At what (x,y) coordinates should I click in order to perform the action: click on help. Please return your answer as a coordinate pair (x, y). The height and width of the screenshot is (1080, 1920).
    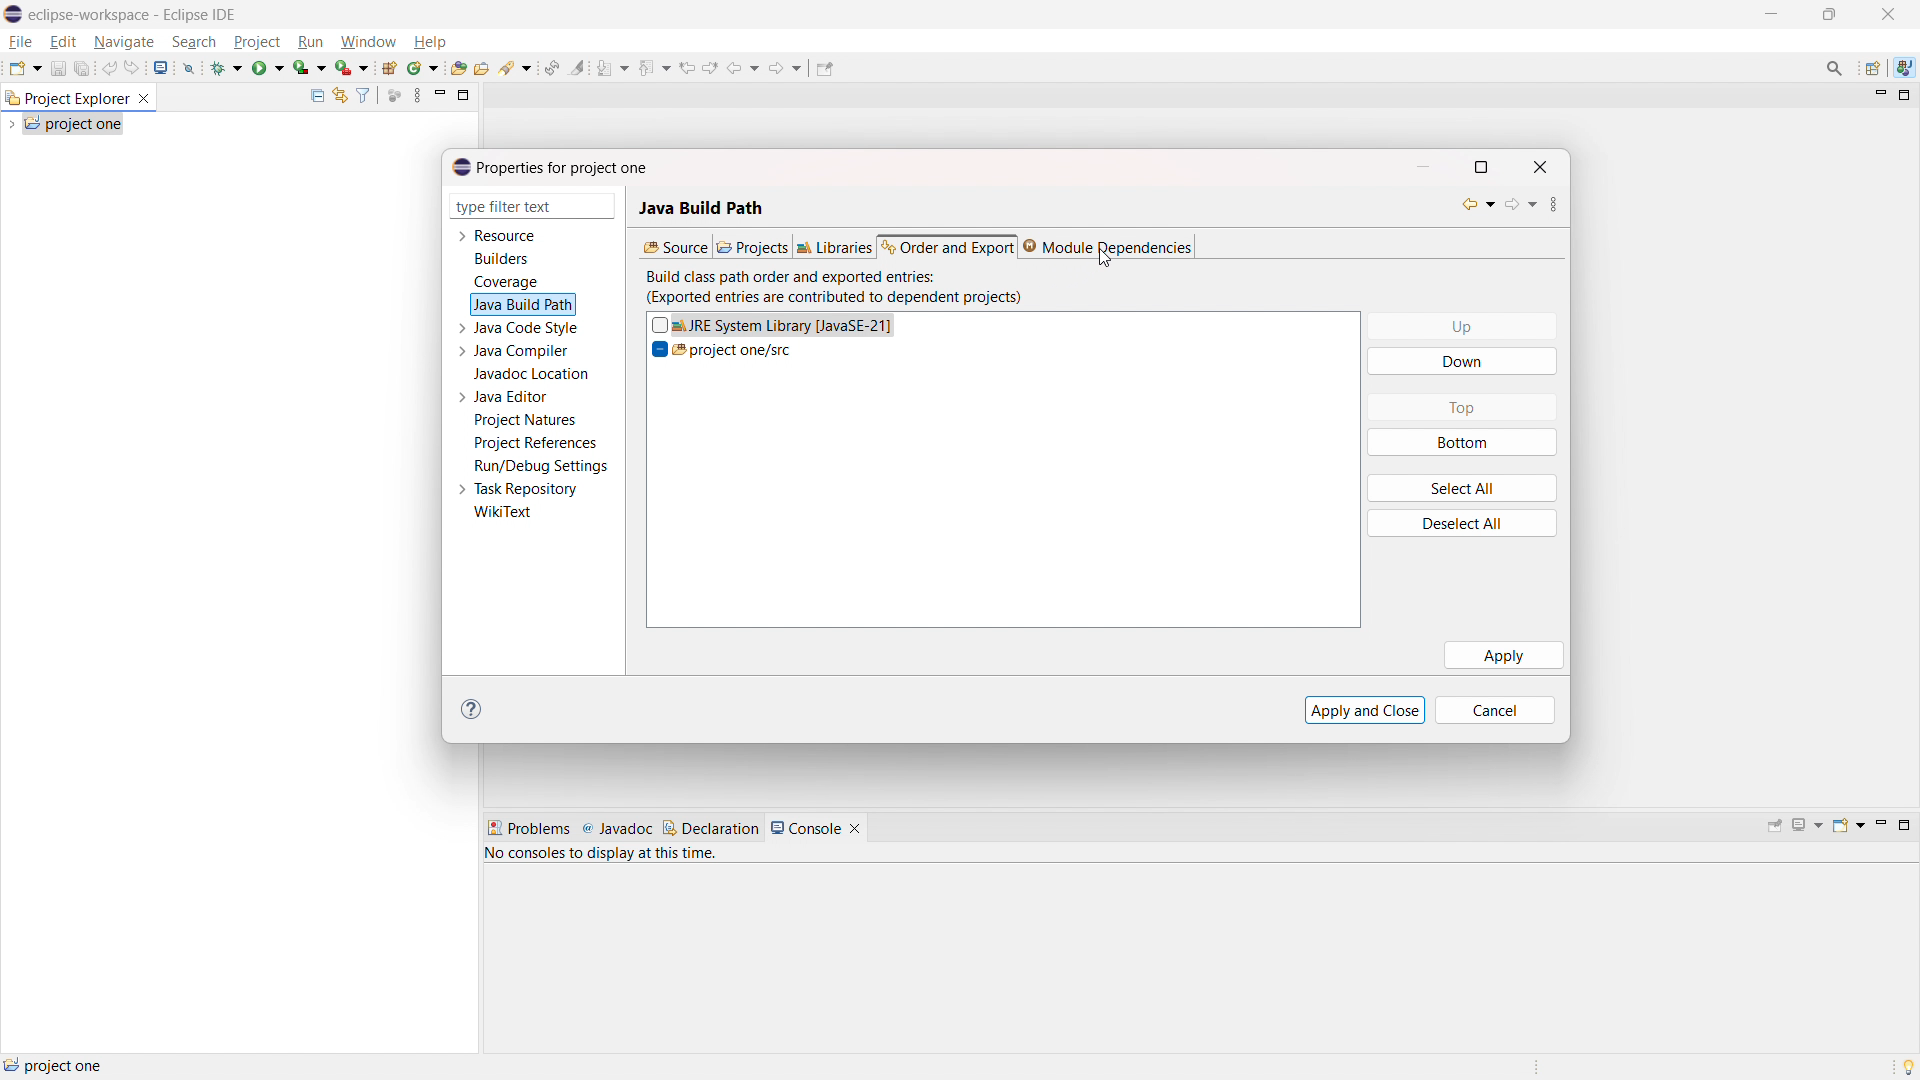
    Looking at the image, I should click on (429, 42).